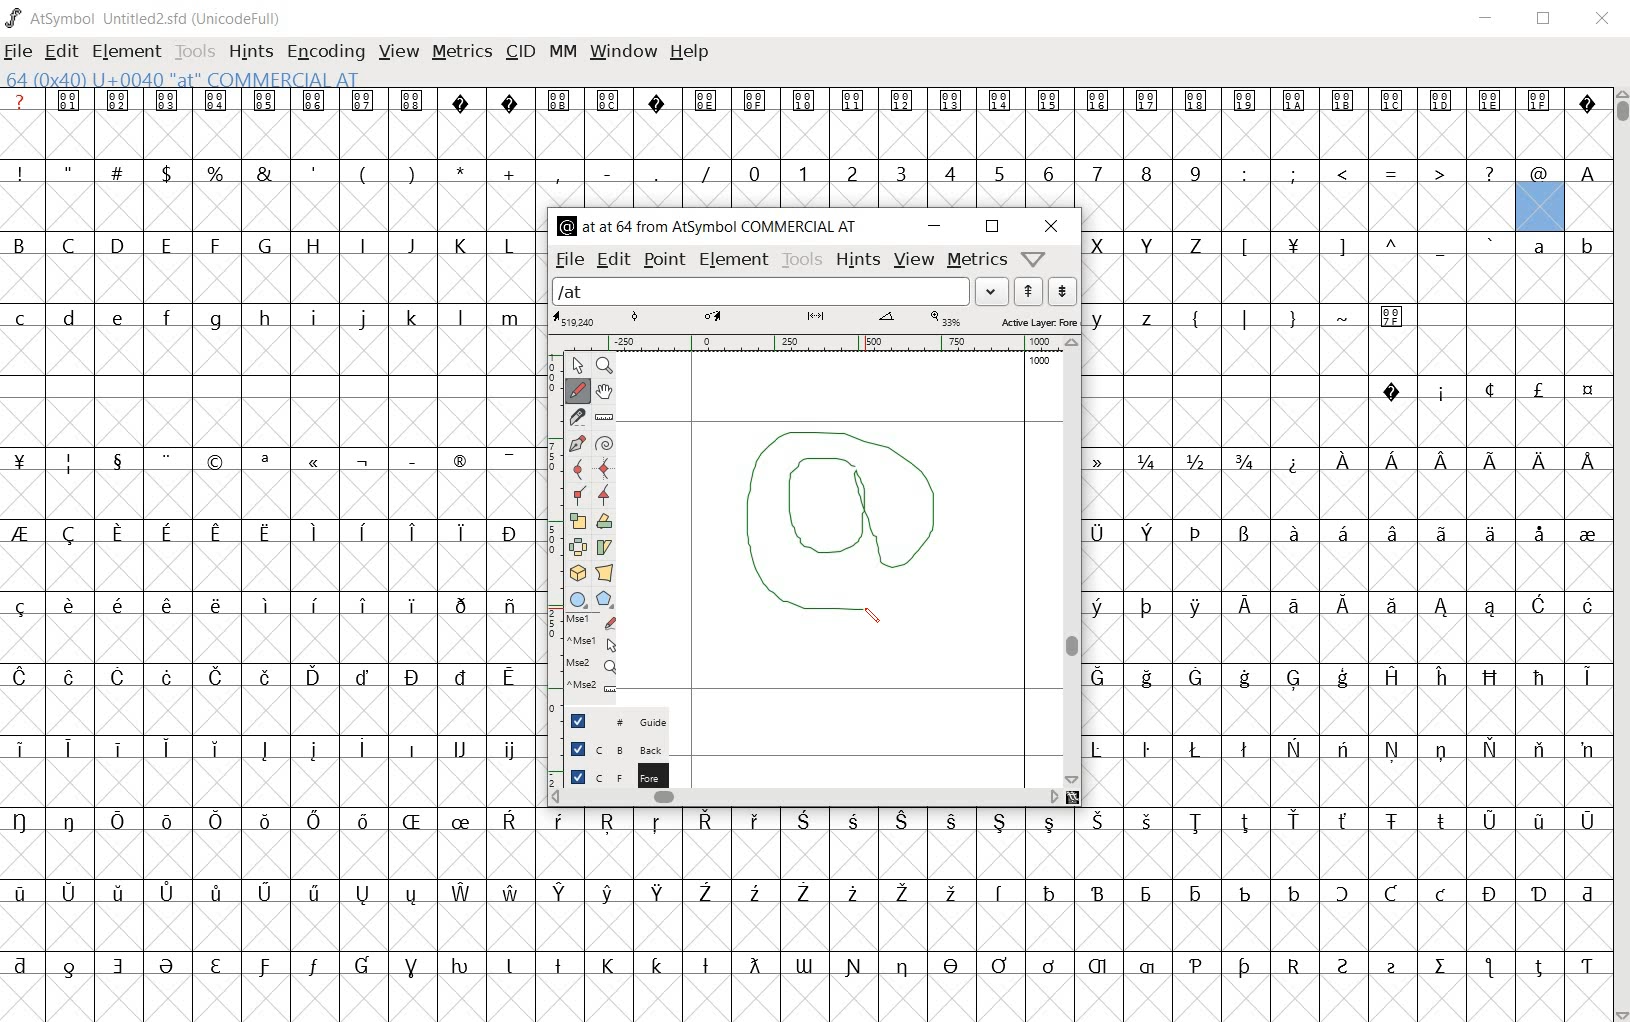  What do you see at coordinates (805, 798) in the screenshot?
I see `scrollbar` at bounding box center [805, 798].